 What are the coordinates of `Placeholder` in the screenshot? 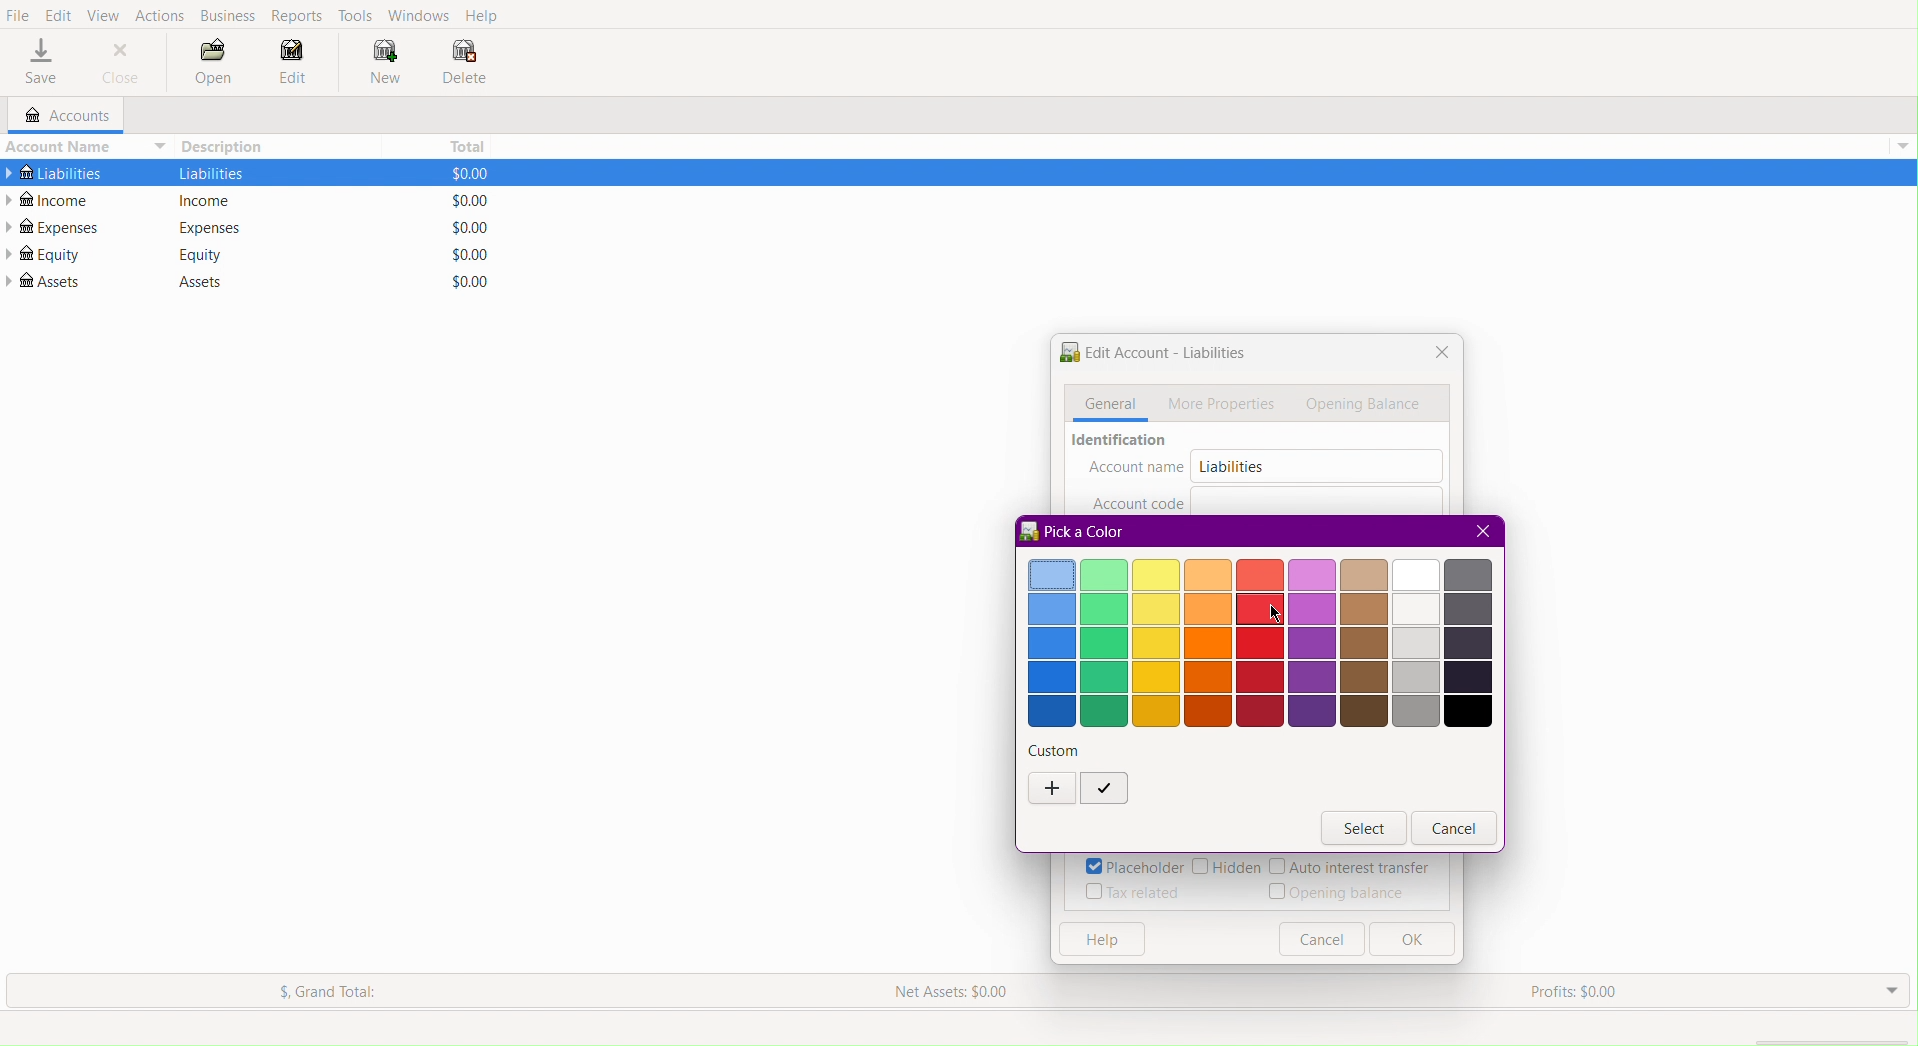 It's located at (1133, 867).